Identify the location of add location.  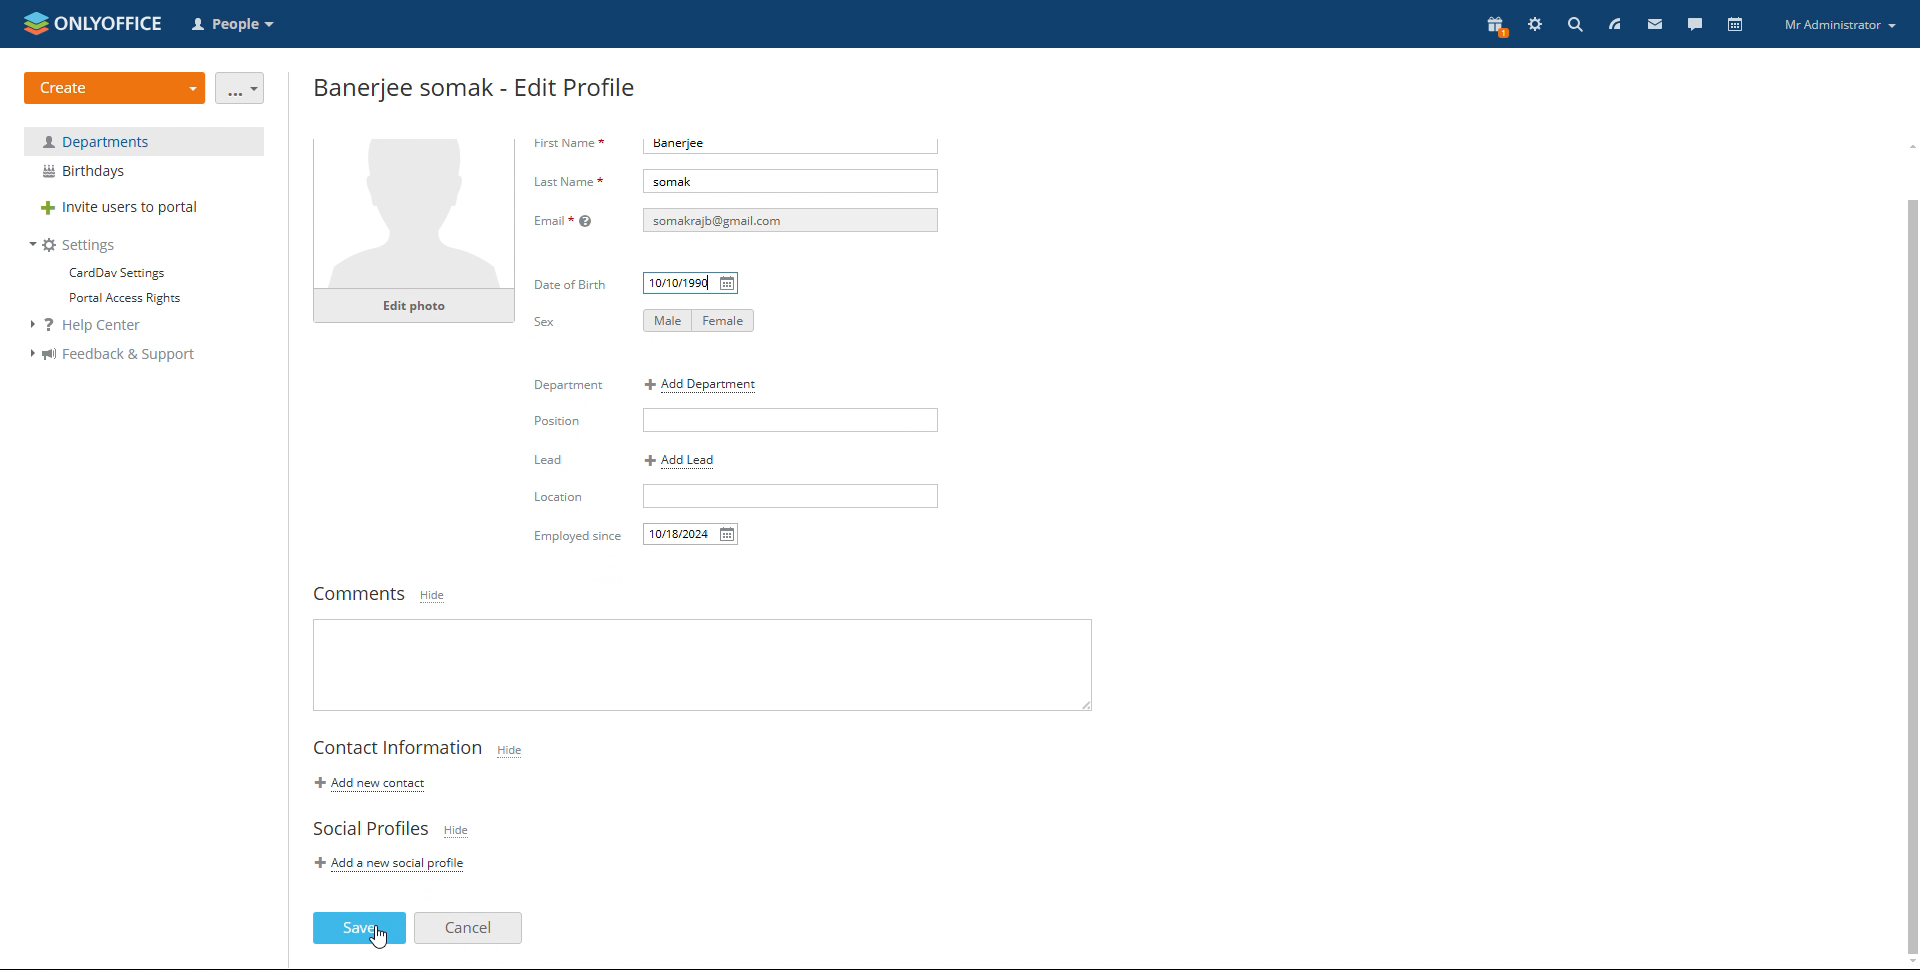
(791, 499).